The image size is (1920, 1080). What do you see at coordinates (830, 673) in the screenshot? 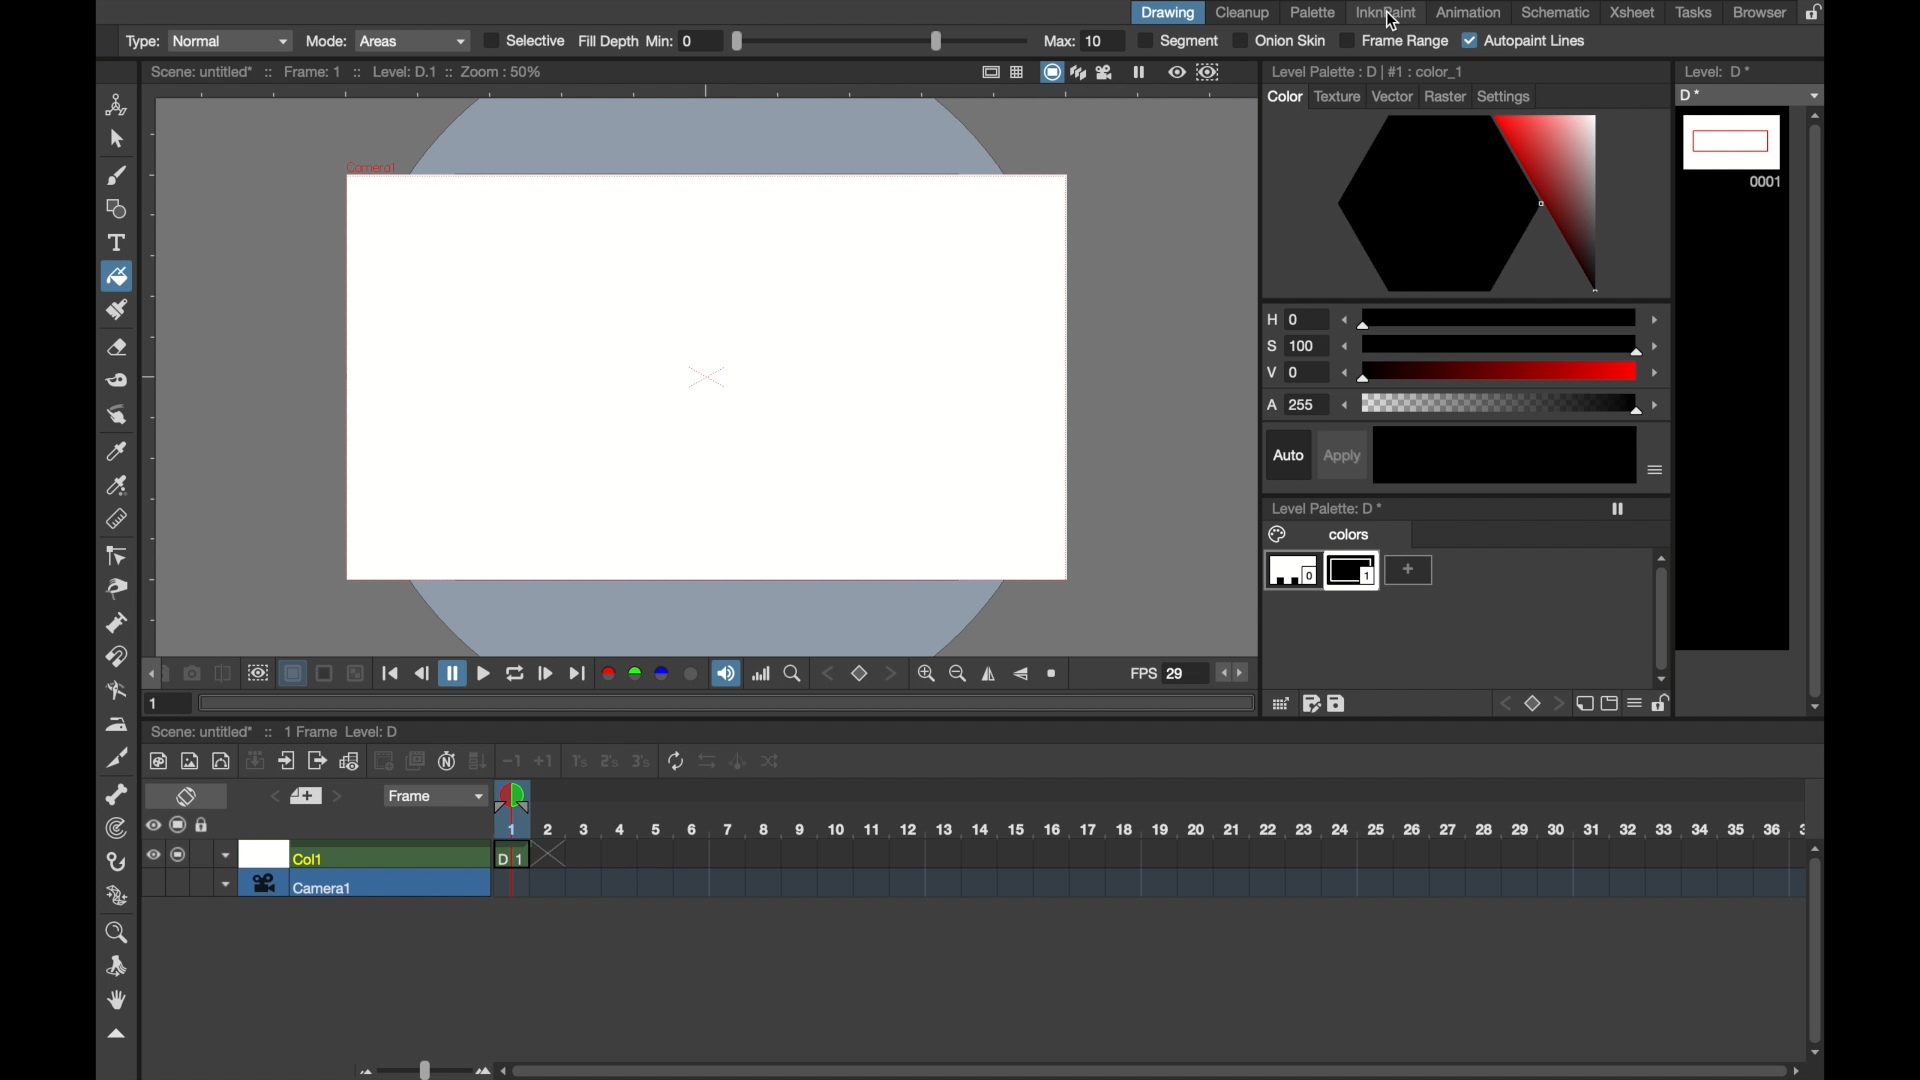
I see `back` at bounding box center [830, 673].